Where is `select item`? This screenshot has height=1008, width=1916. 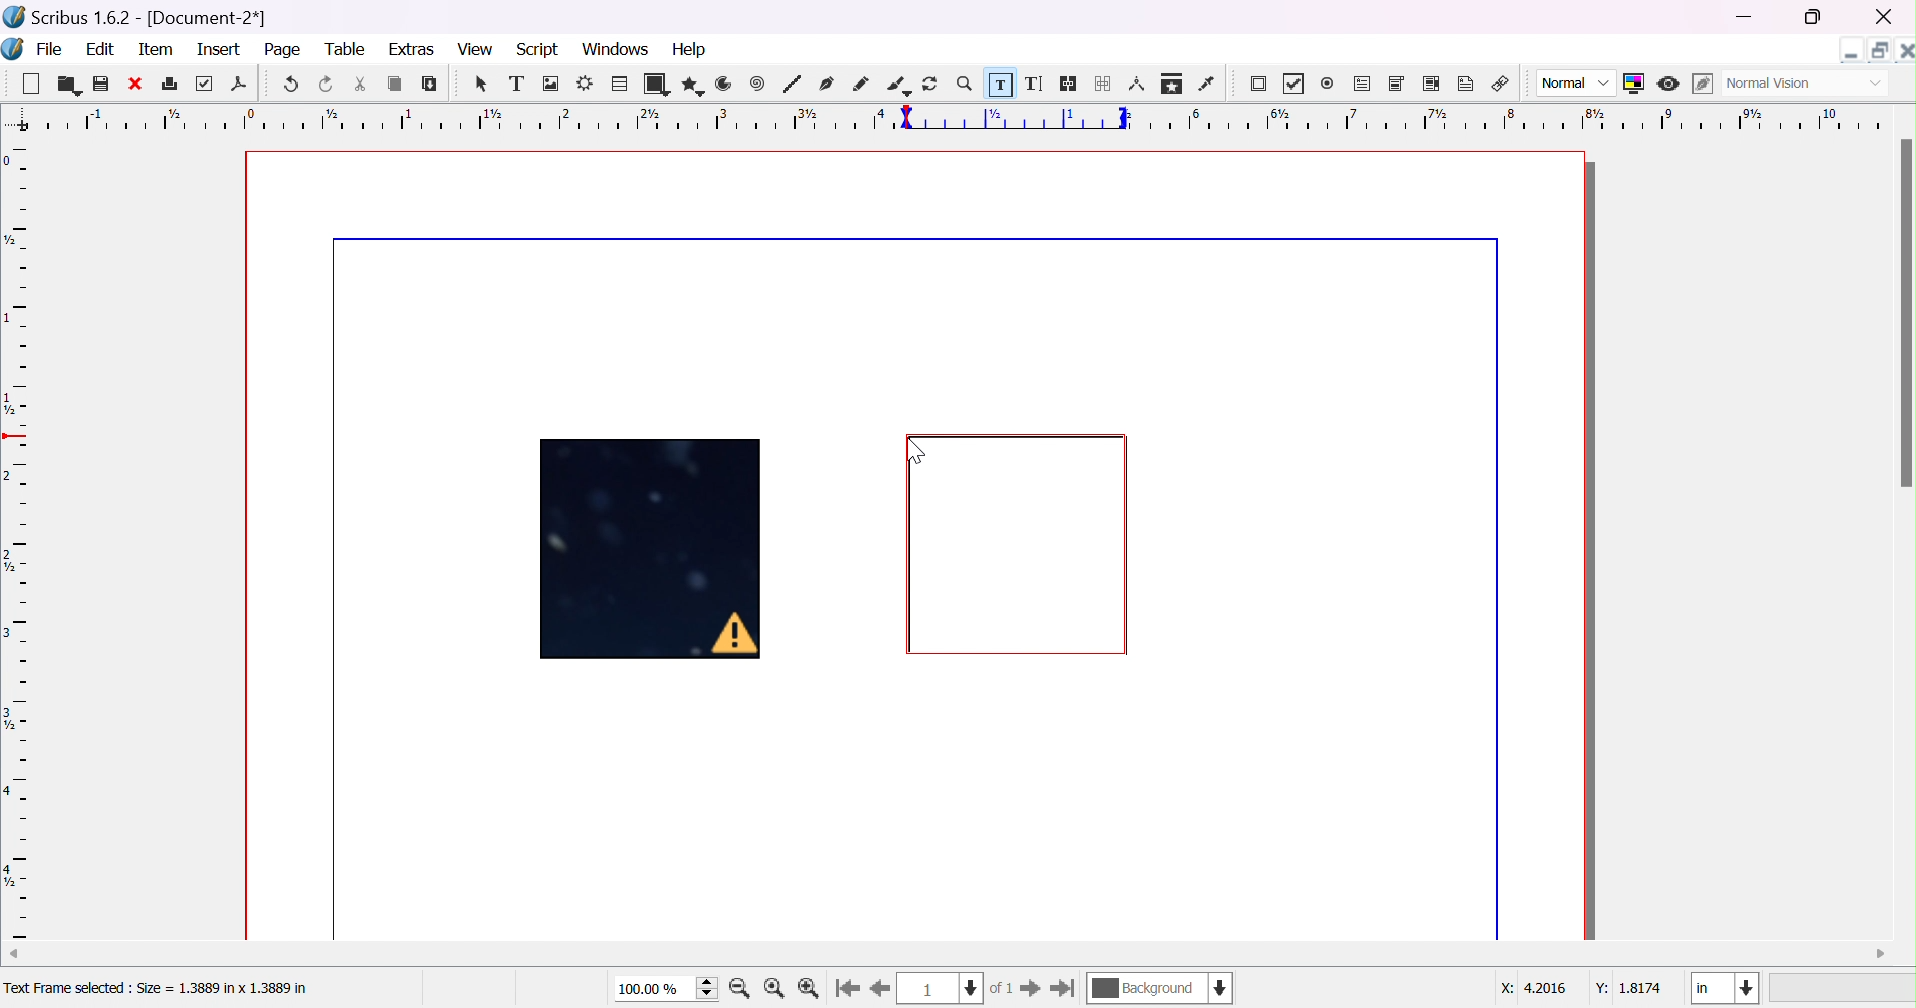 select item is located at coordinates (484, 86).